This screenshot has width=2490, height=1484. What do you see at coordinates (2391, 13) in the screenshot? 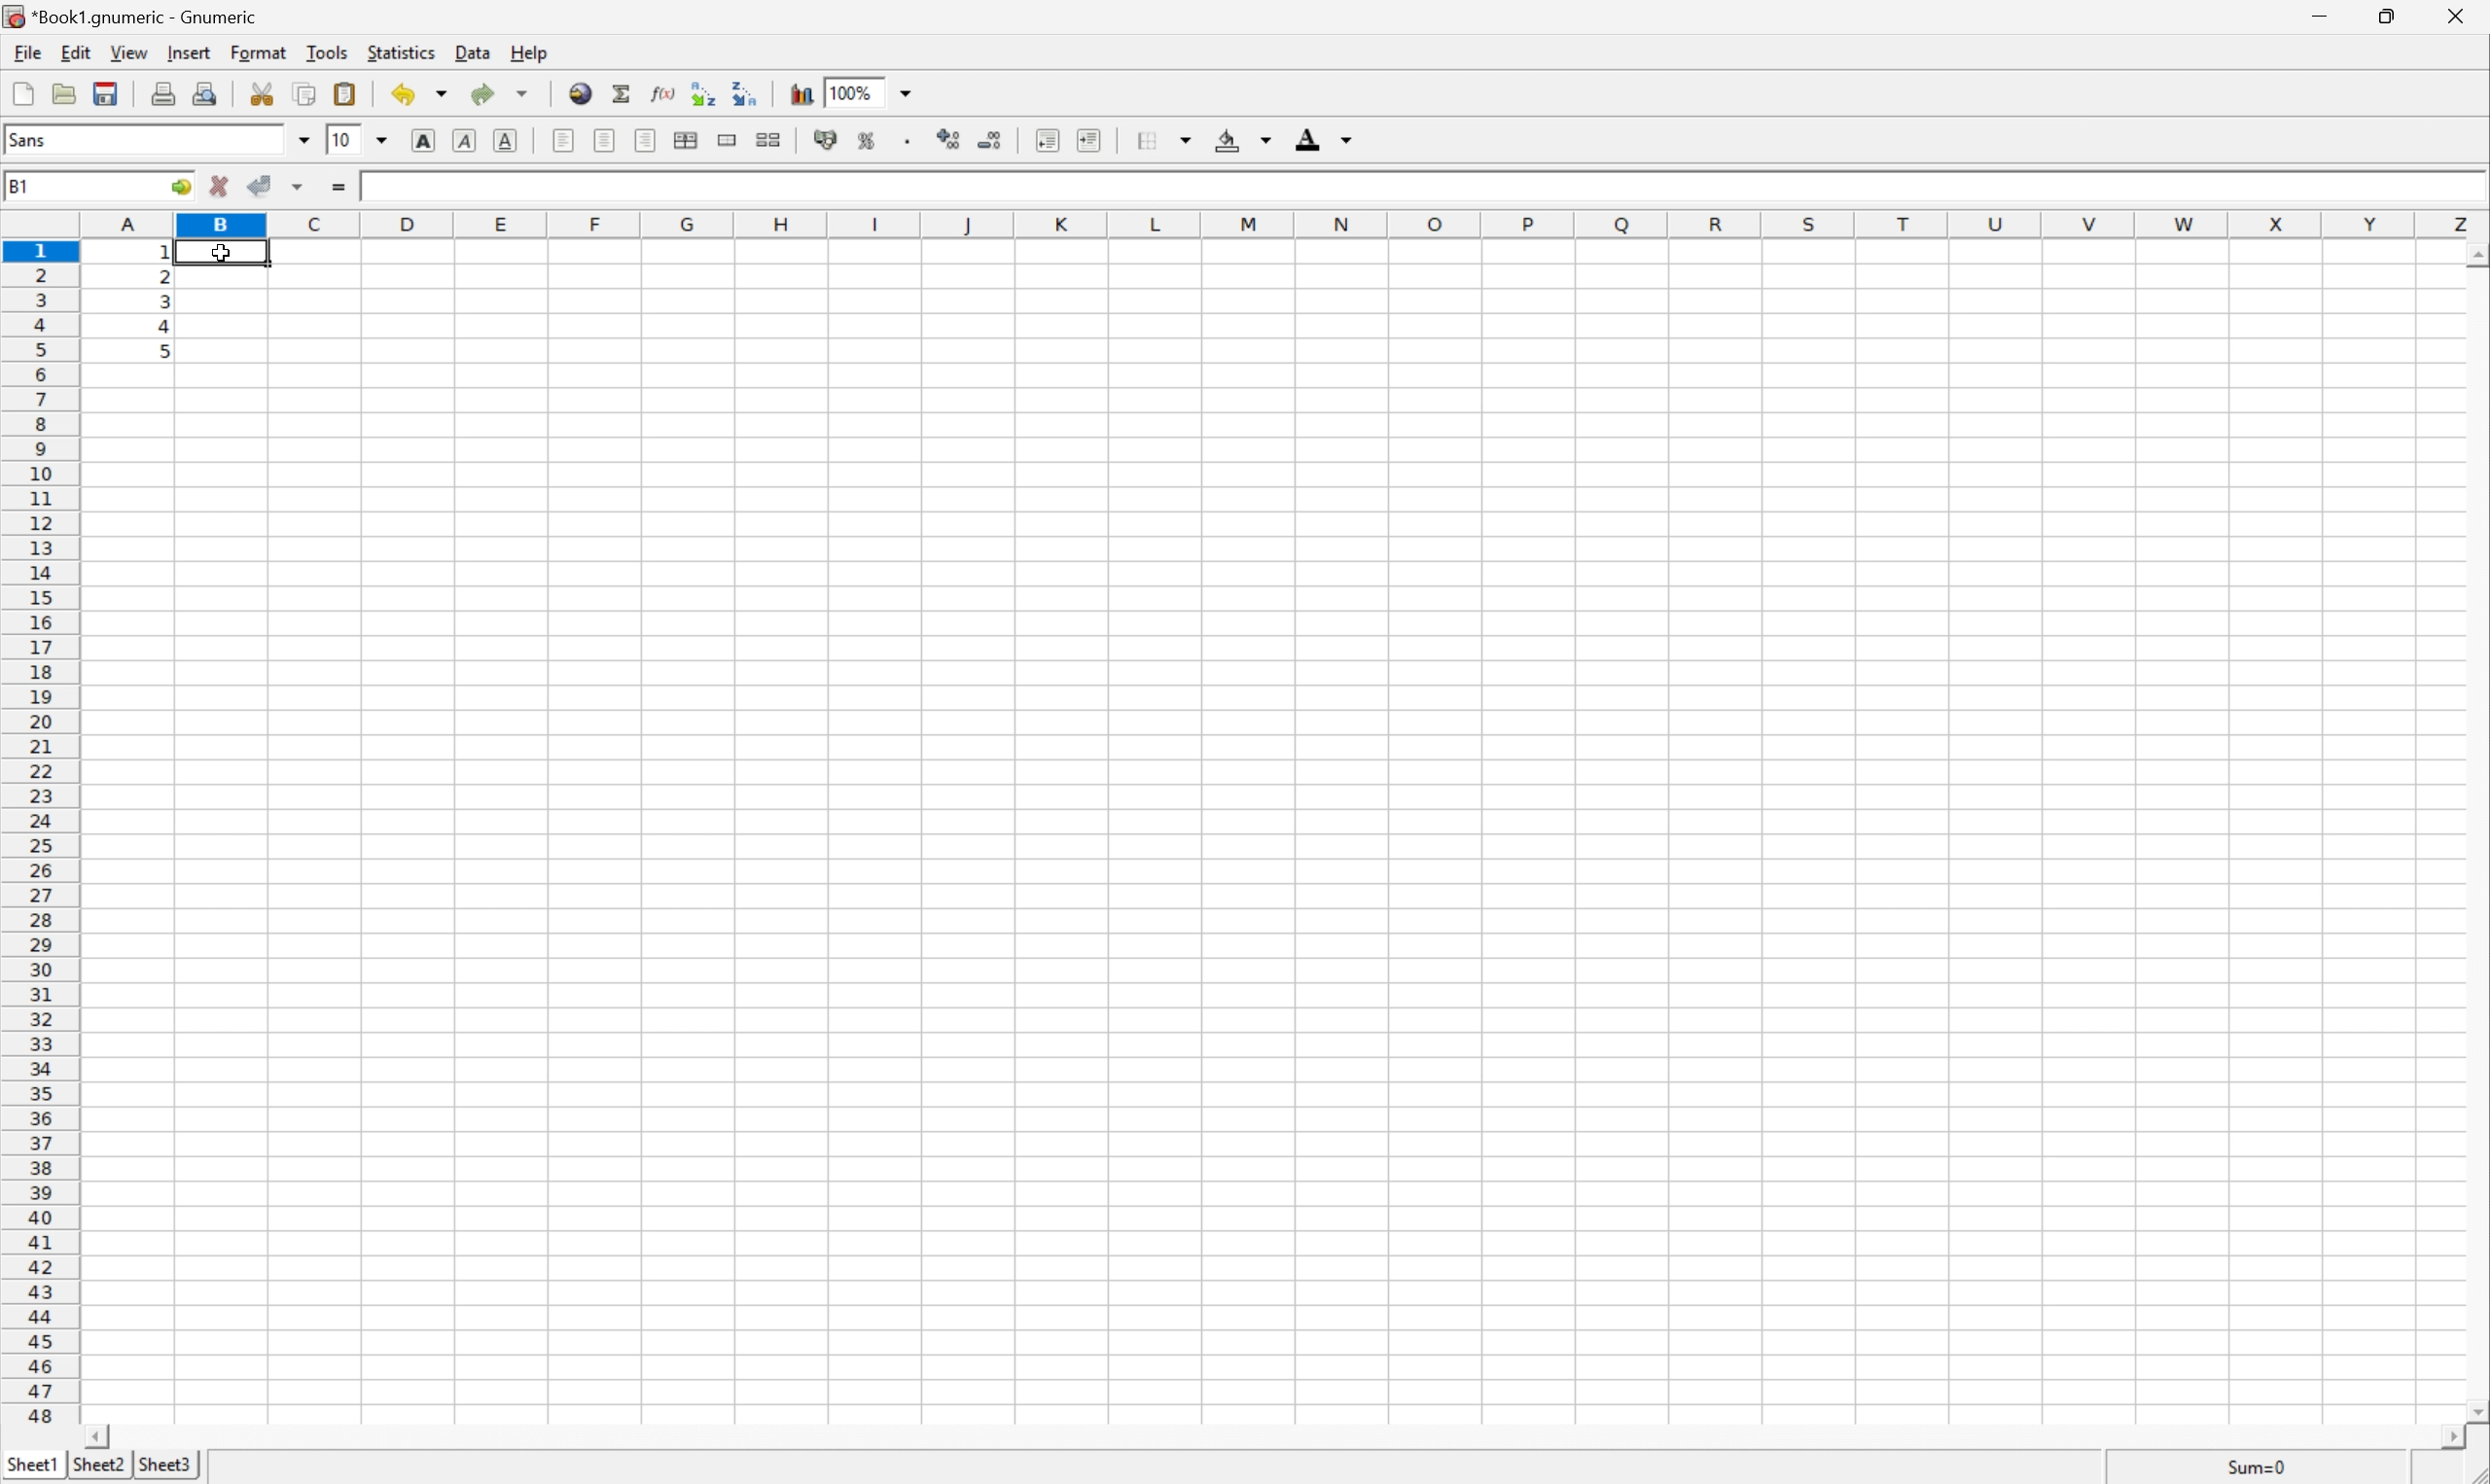
I see `Restore Down` at bounding box center [2391, 13].